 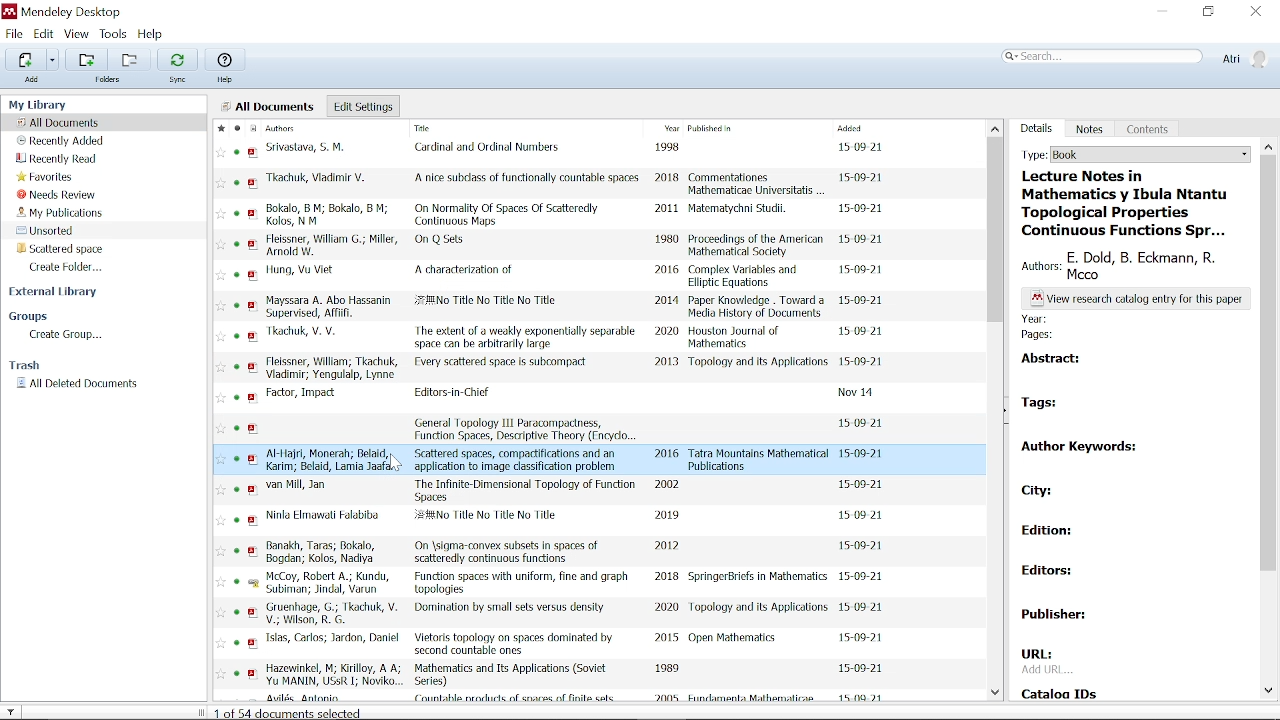 What do you see at coordinates (30, 366) in the screenshot?
I see `Trash` at bounding box center [30, 366].